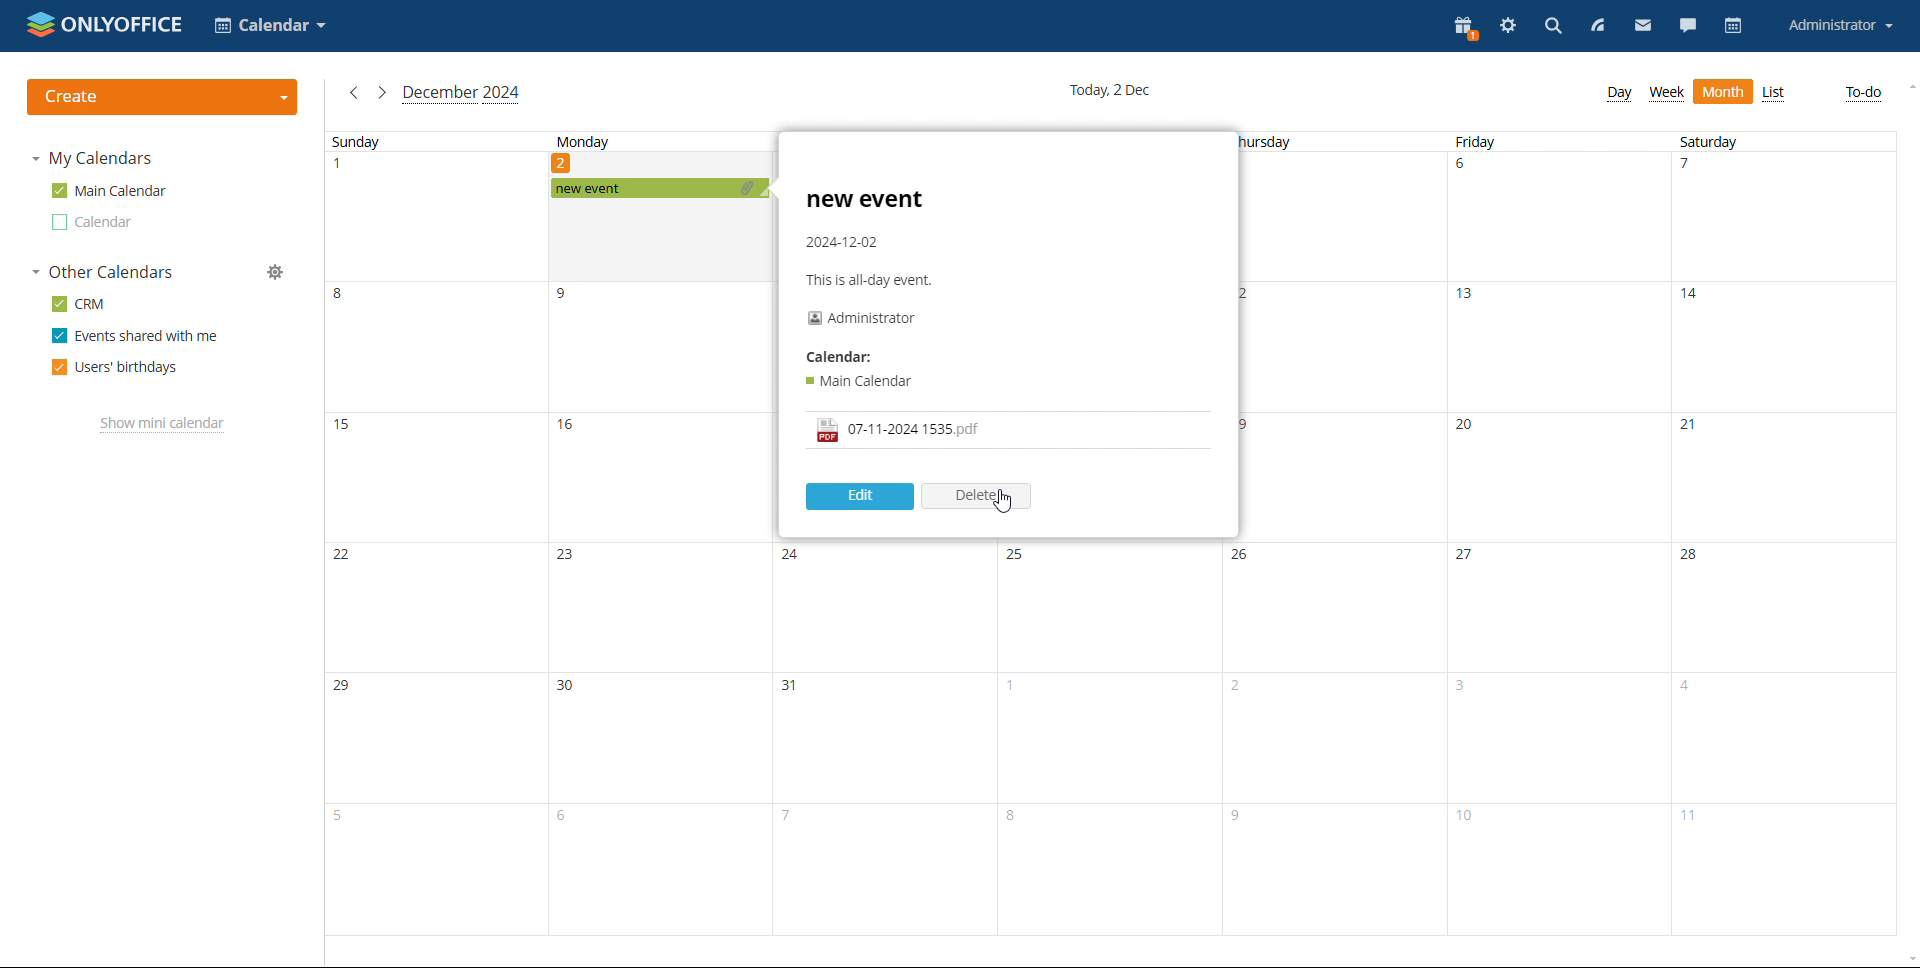  Describe the element at coordinates (571, 295) in the screenshot. I see `9` at that location.